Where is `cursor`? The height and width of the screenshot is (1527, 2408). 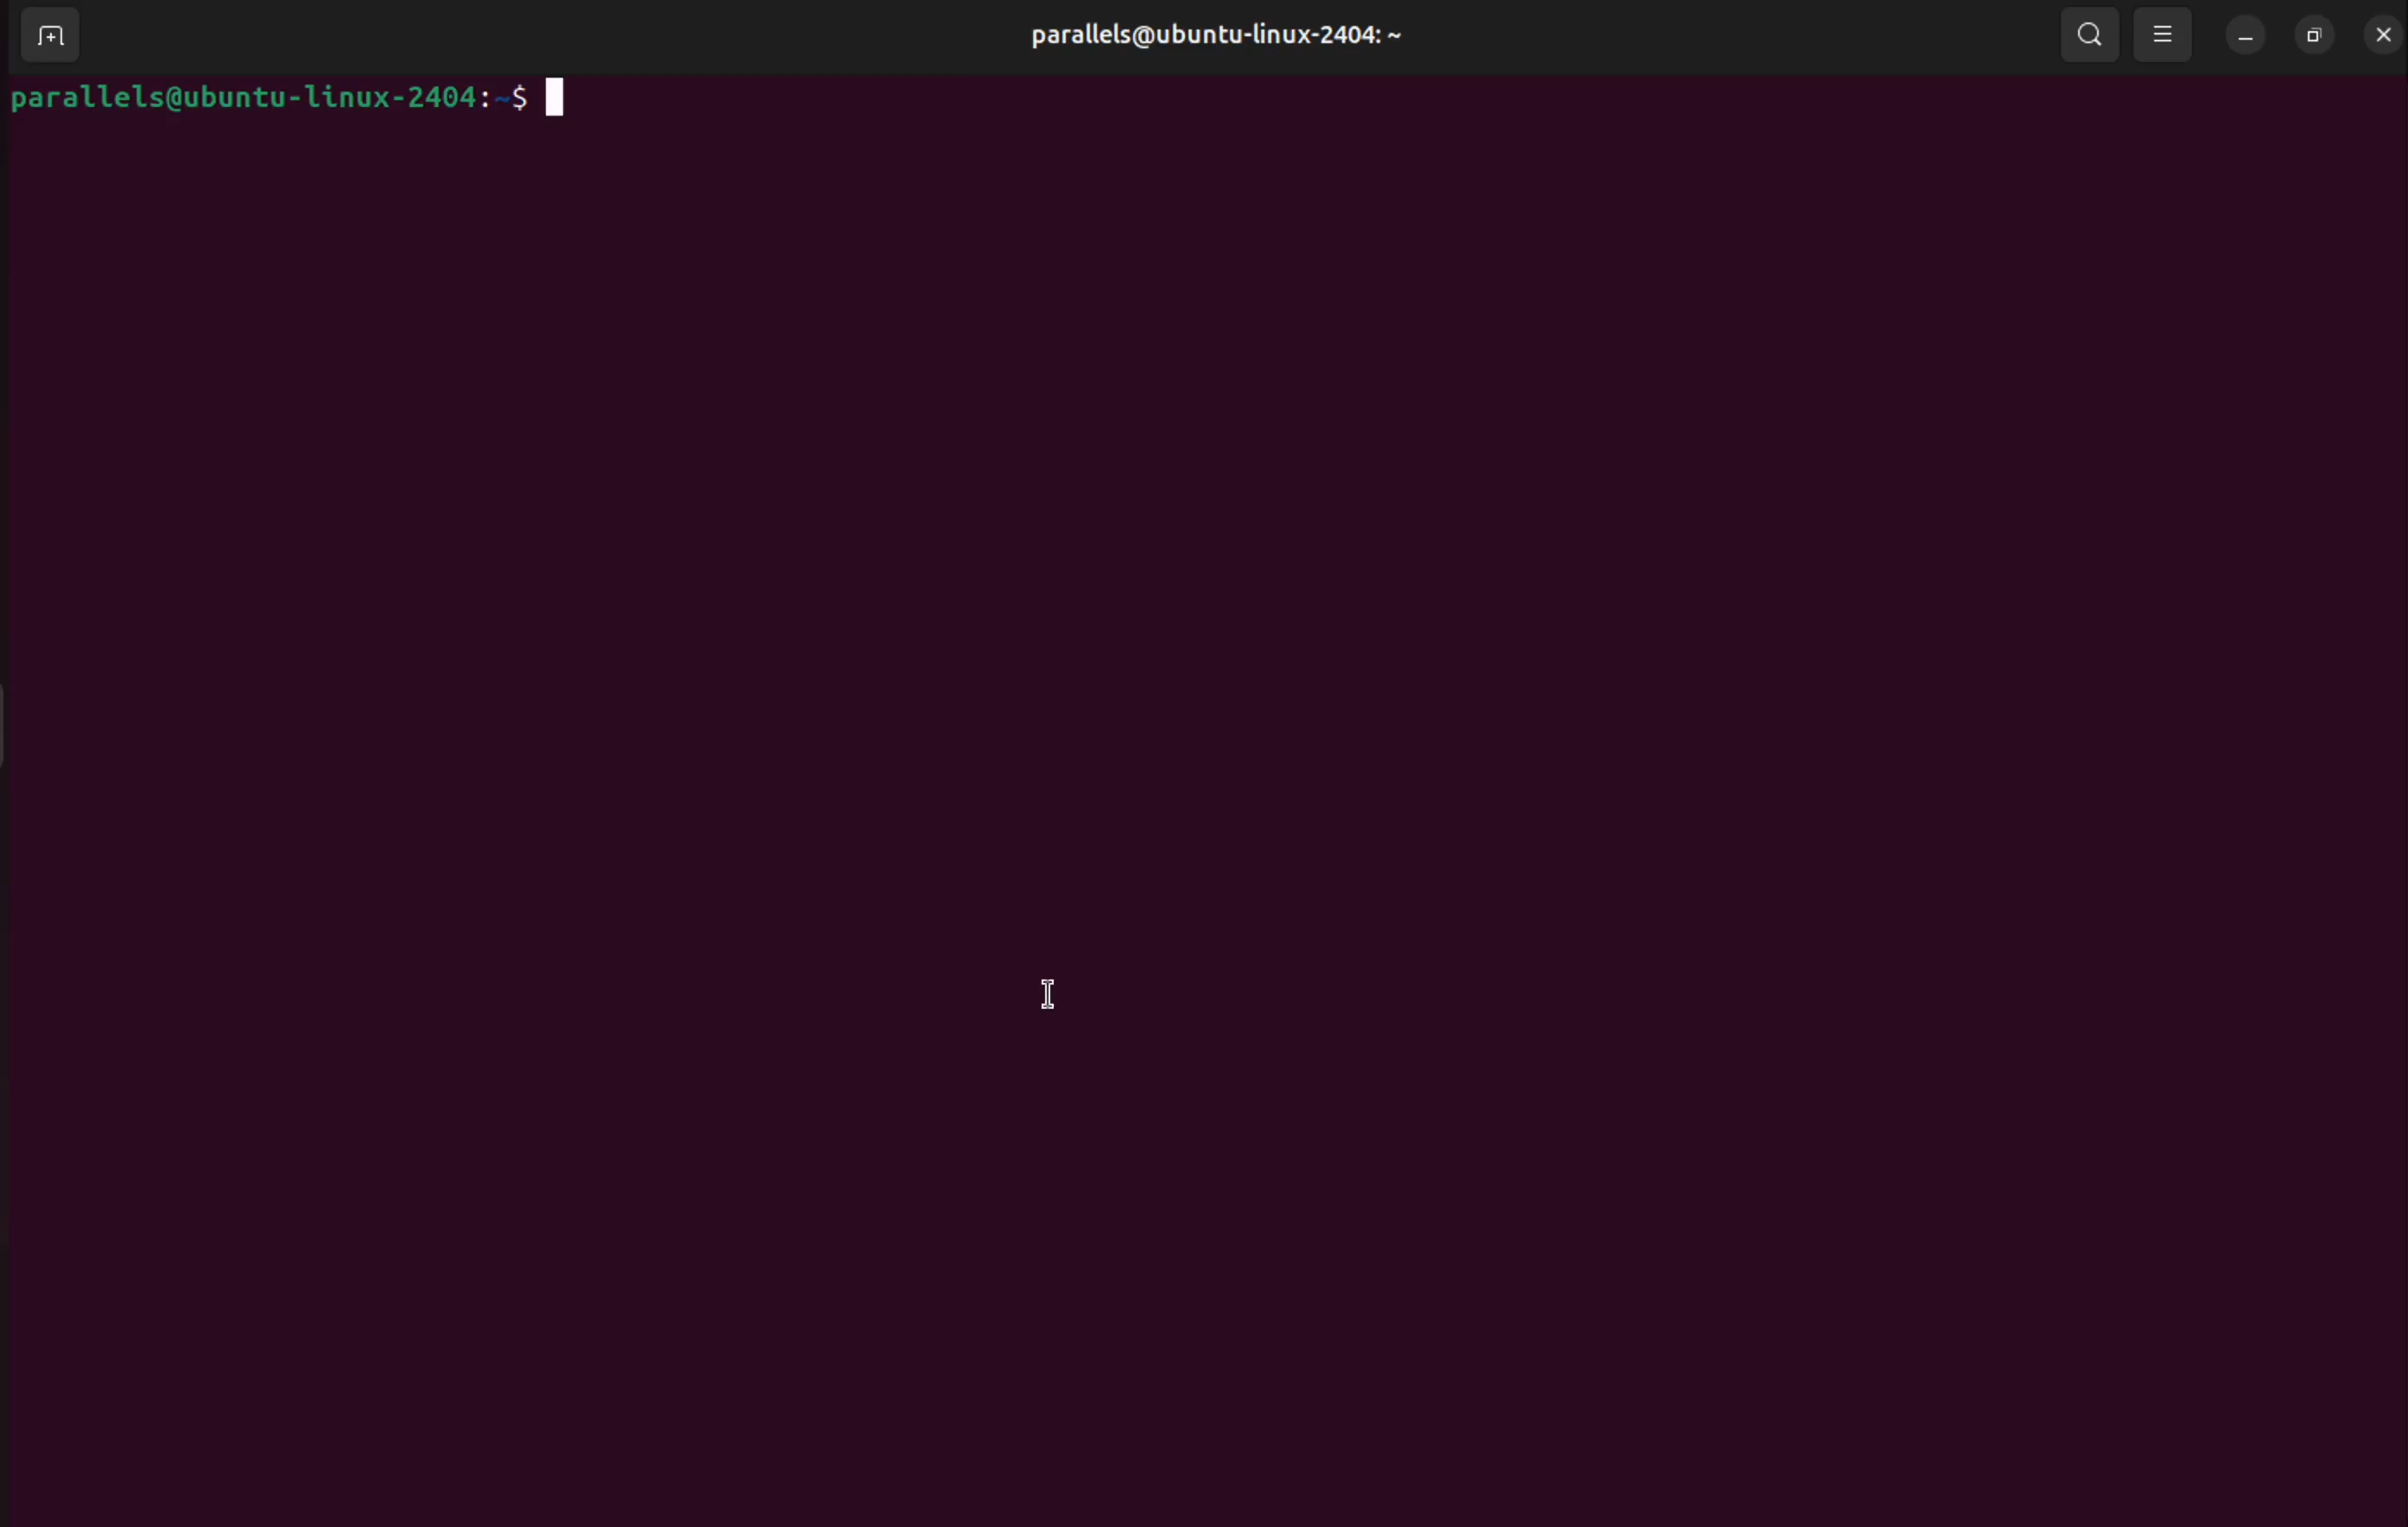
cursor is located at coordinates (1046, 997).